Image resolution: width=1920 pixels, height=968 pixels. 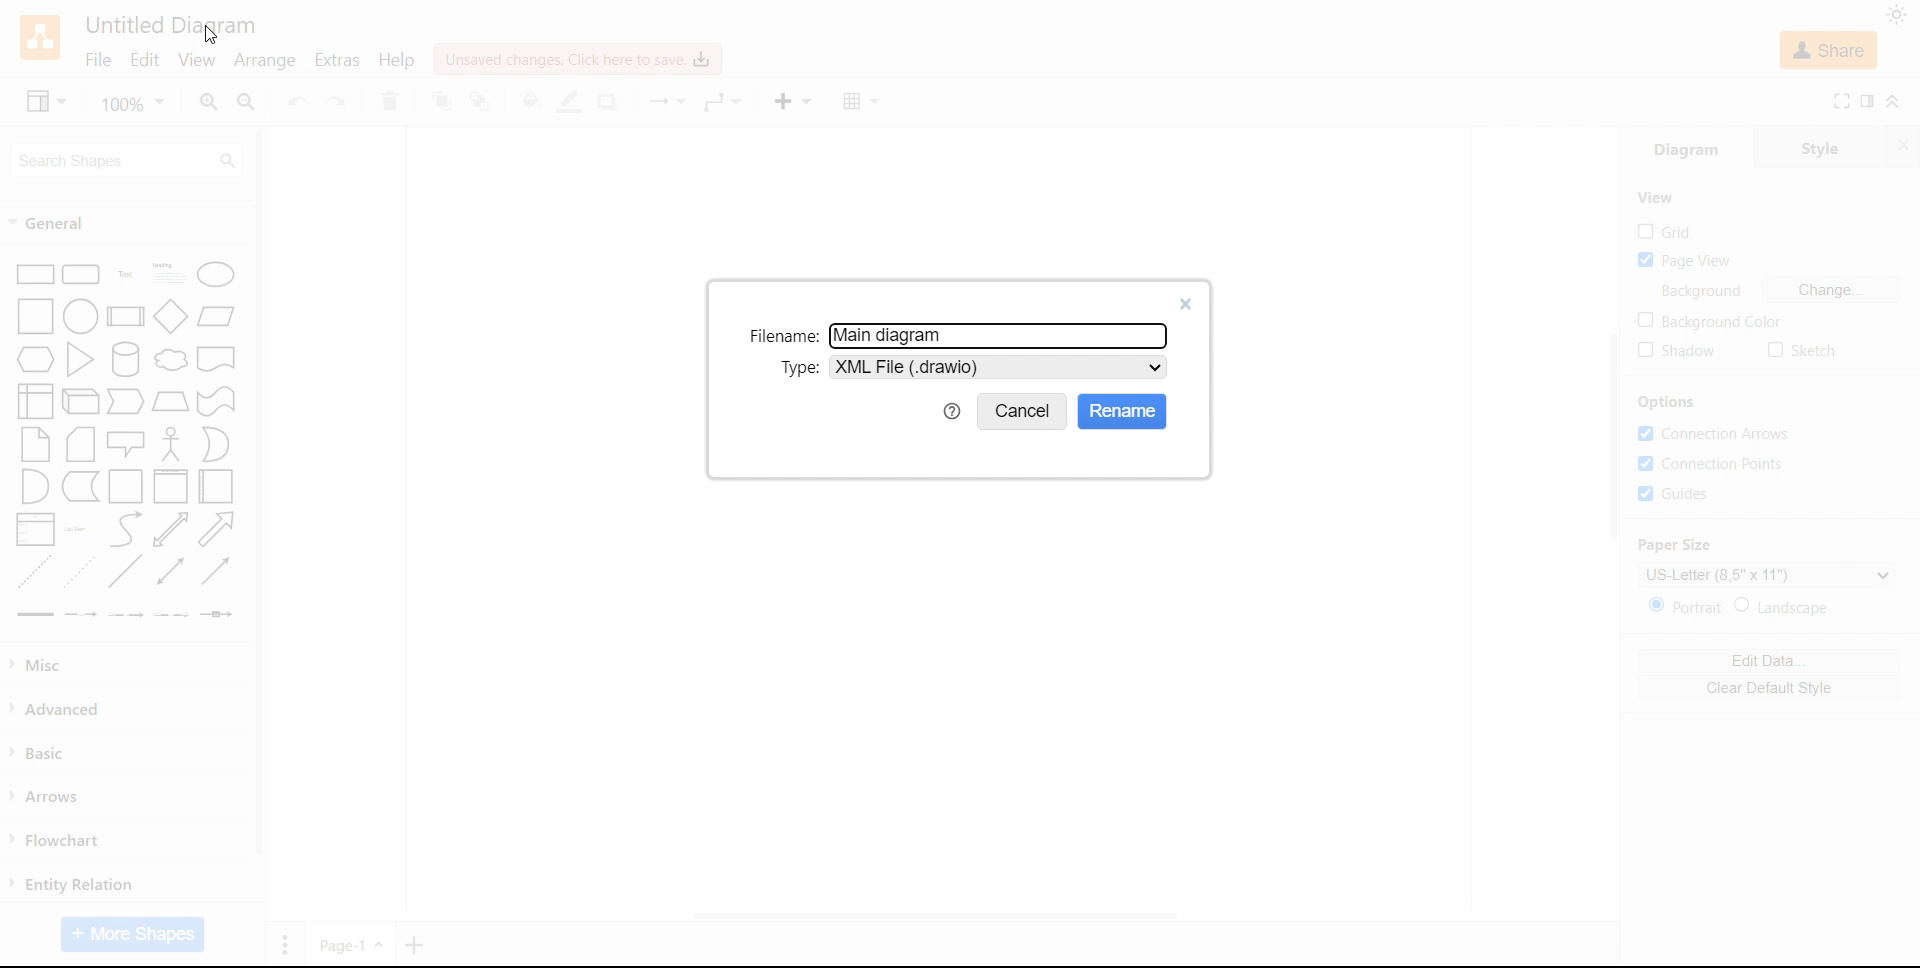 I want to click on Undo , so click(x=296, y=102).